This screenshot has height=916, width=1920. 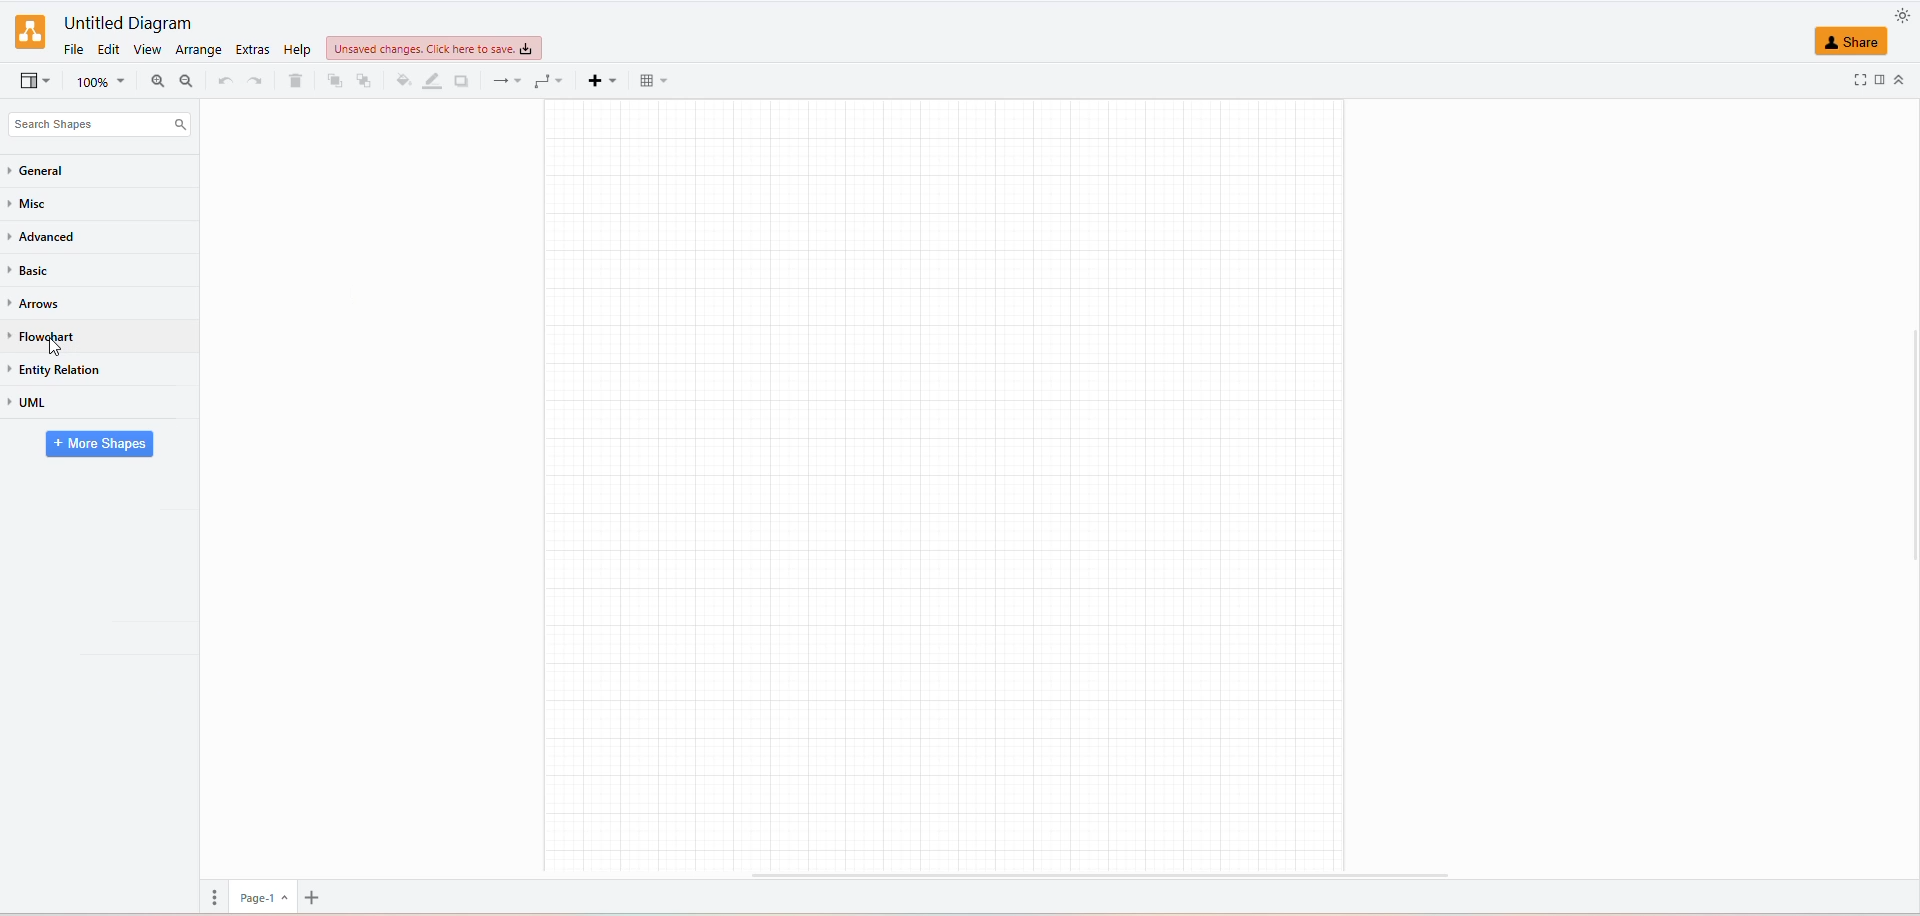 I want to click on DELETE, so click(x=295, y=83).